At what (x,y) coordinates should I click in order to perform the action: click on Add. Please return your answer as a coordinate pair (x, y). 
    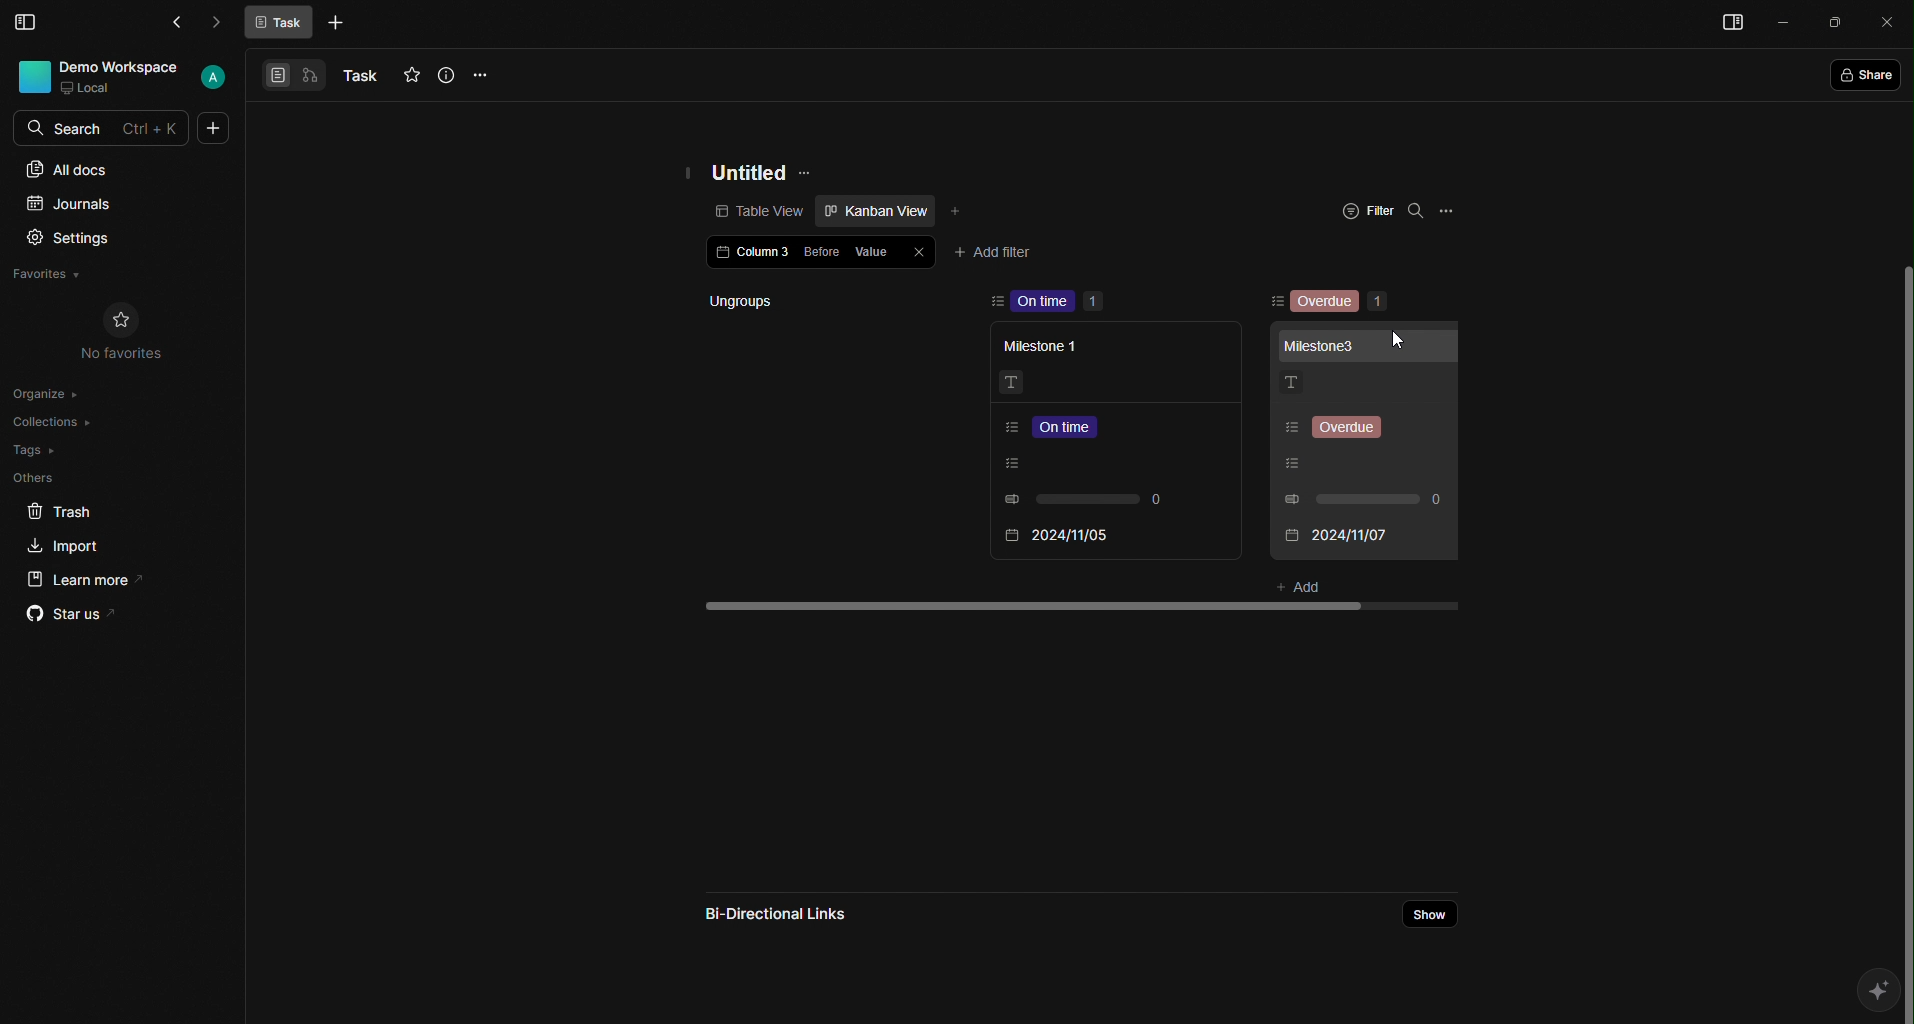
    Looking at the image, I should click on (960, 209).